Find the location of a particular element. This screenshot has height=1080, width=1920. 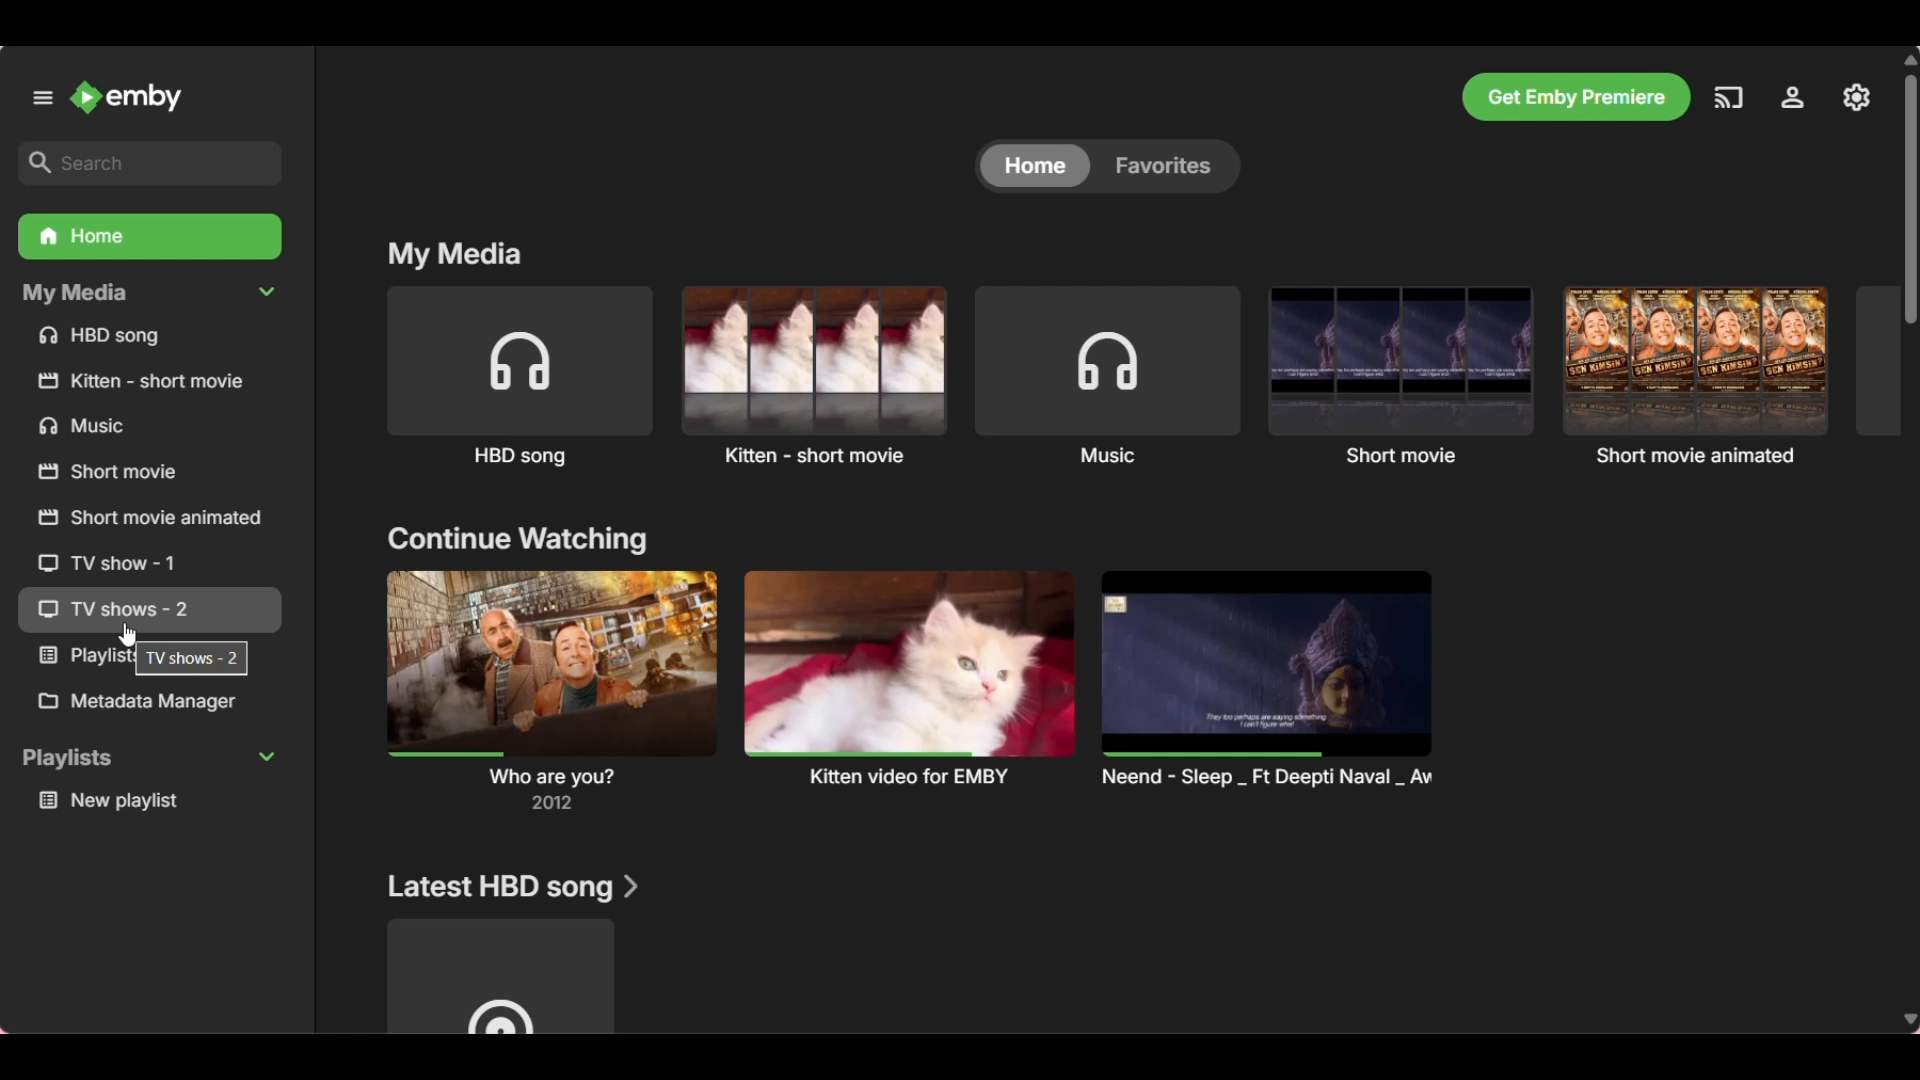

Get Emby premiere is located at coordinates (1576, 98).